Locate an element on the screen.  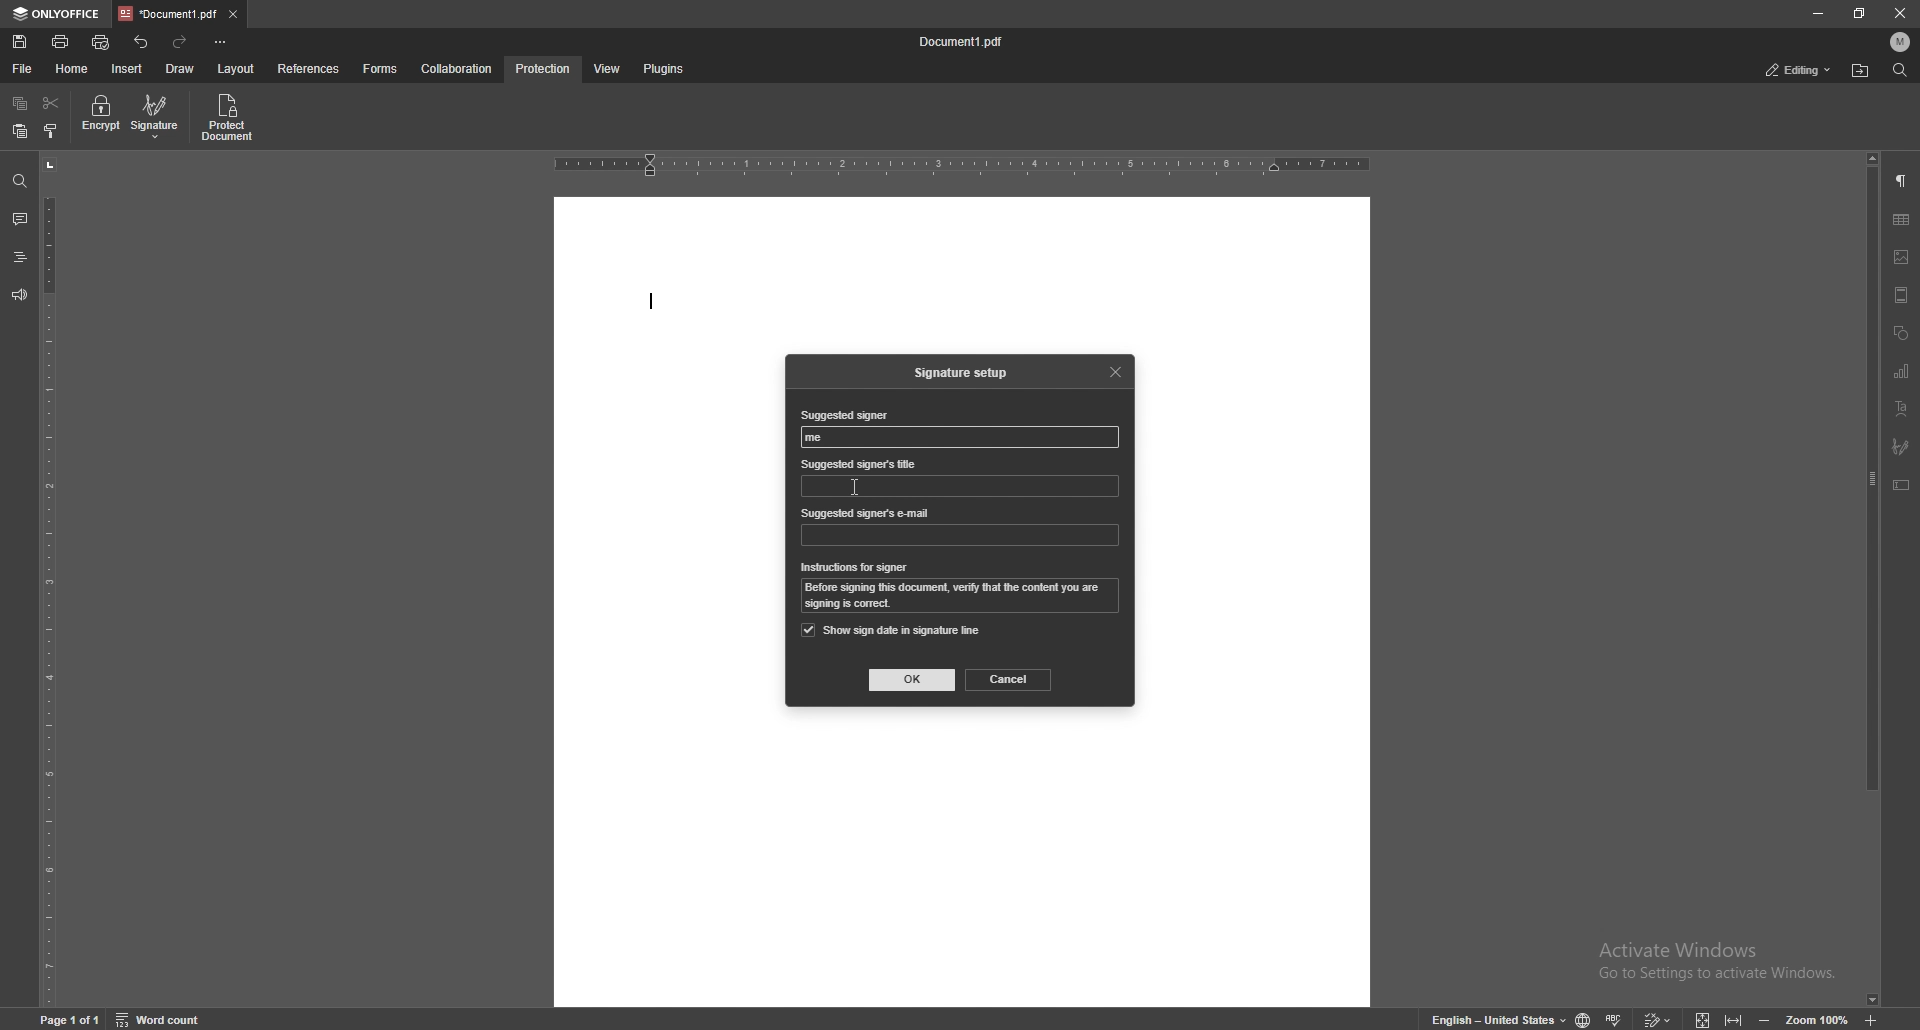
text box is located at coordinates (1901, 485).